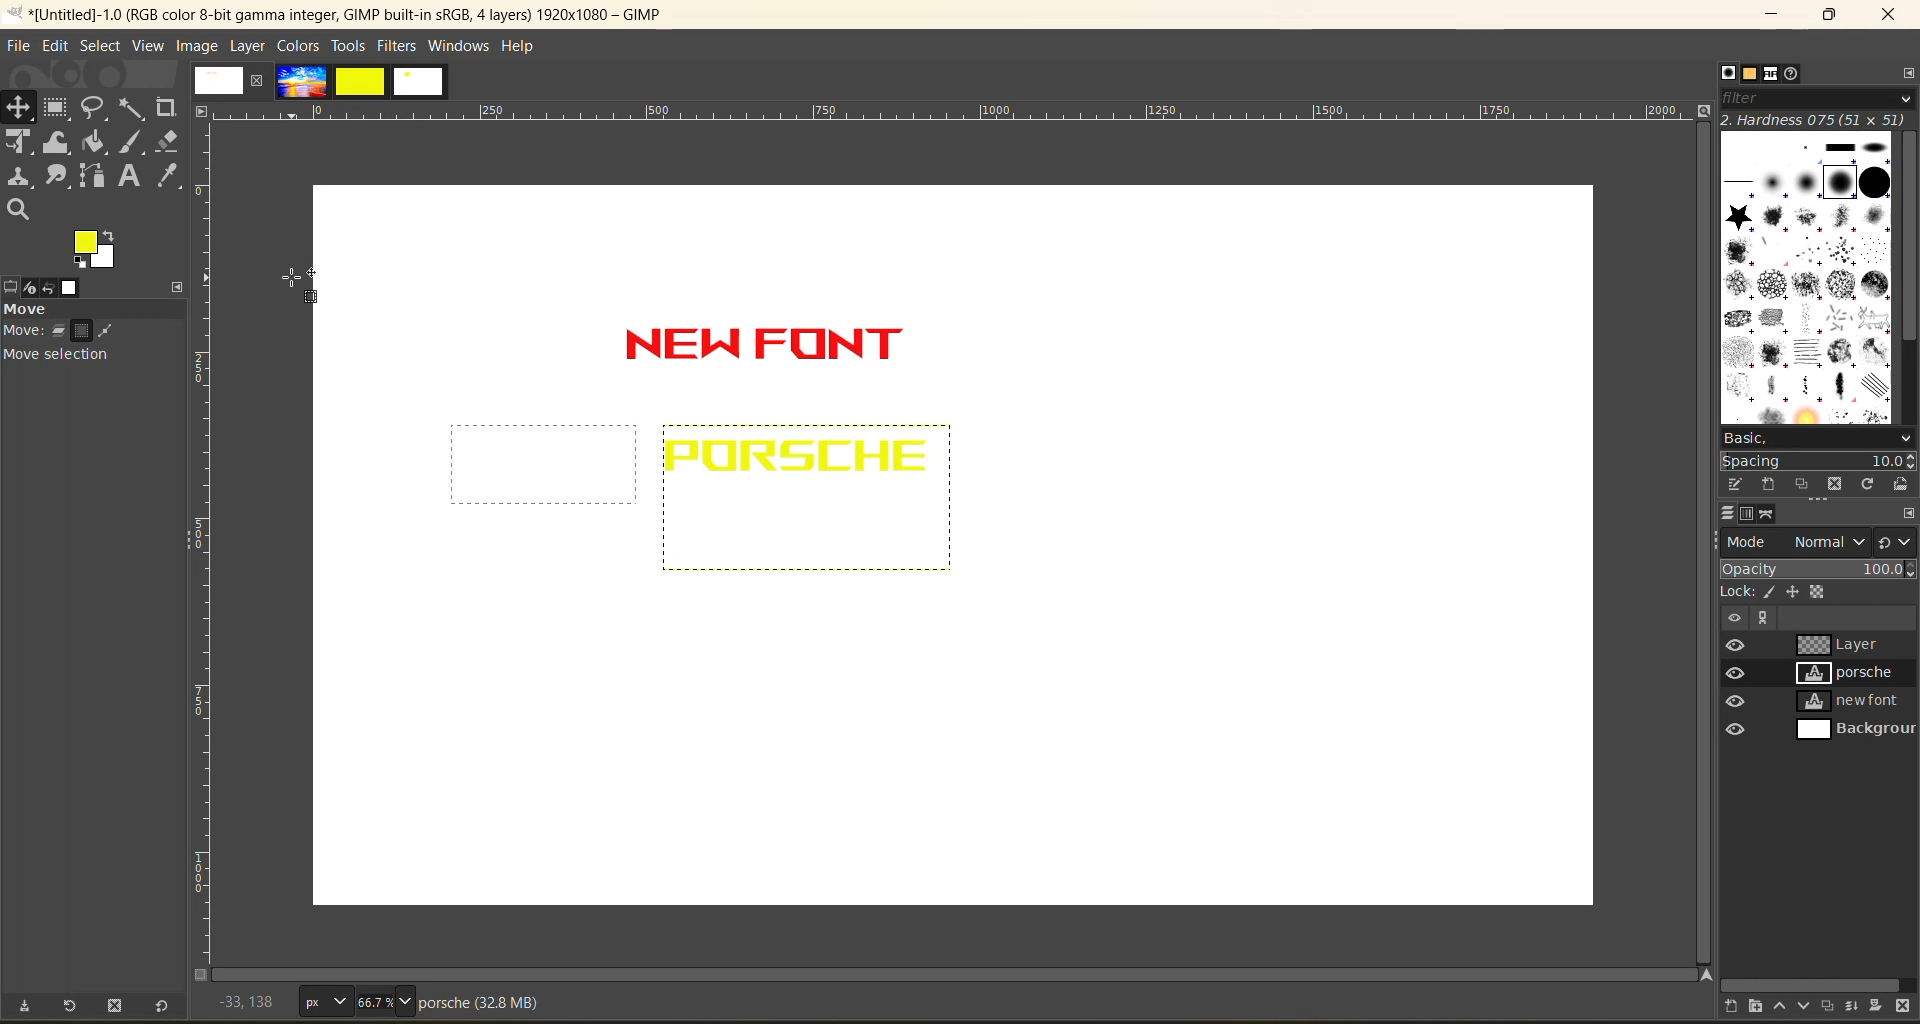 This screenshot has width=1920, height=1024. I want to click on app name and file name, so click(336, 13).